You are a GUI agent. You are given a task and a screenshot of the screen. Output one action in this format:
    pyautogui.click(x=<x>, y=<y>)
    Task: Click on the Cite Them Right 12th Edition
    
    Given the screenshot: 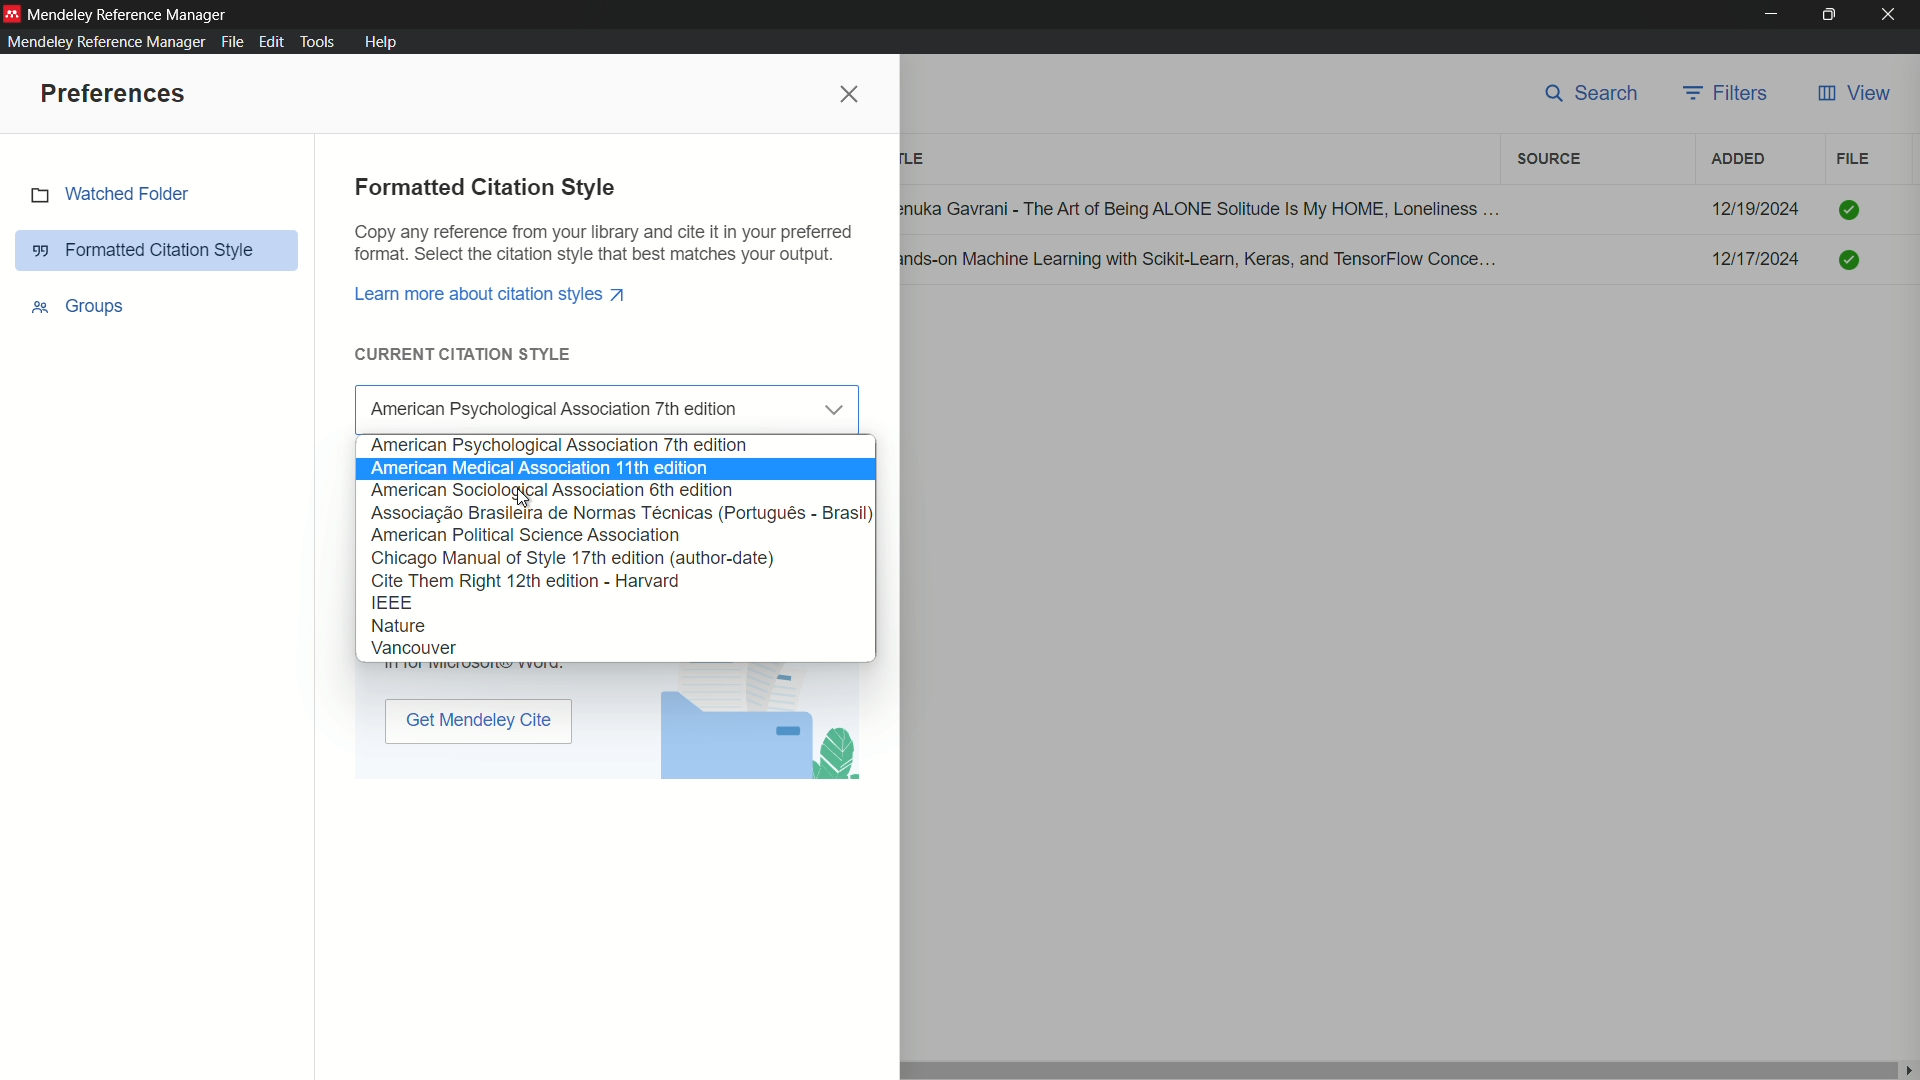 What is the action you would take?
    pyautogui.click(x=619, y=579)
    